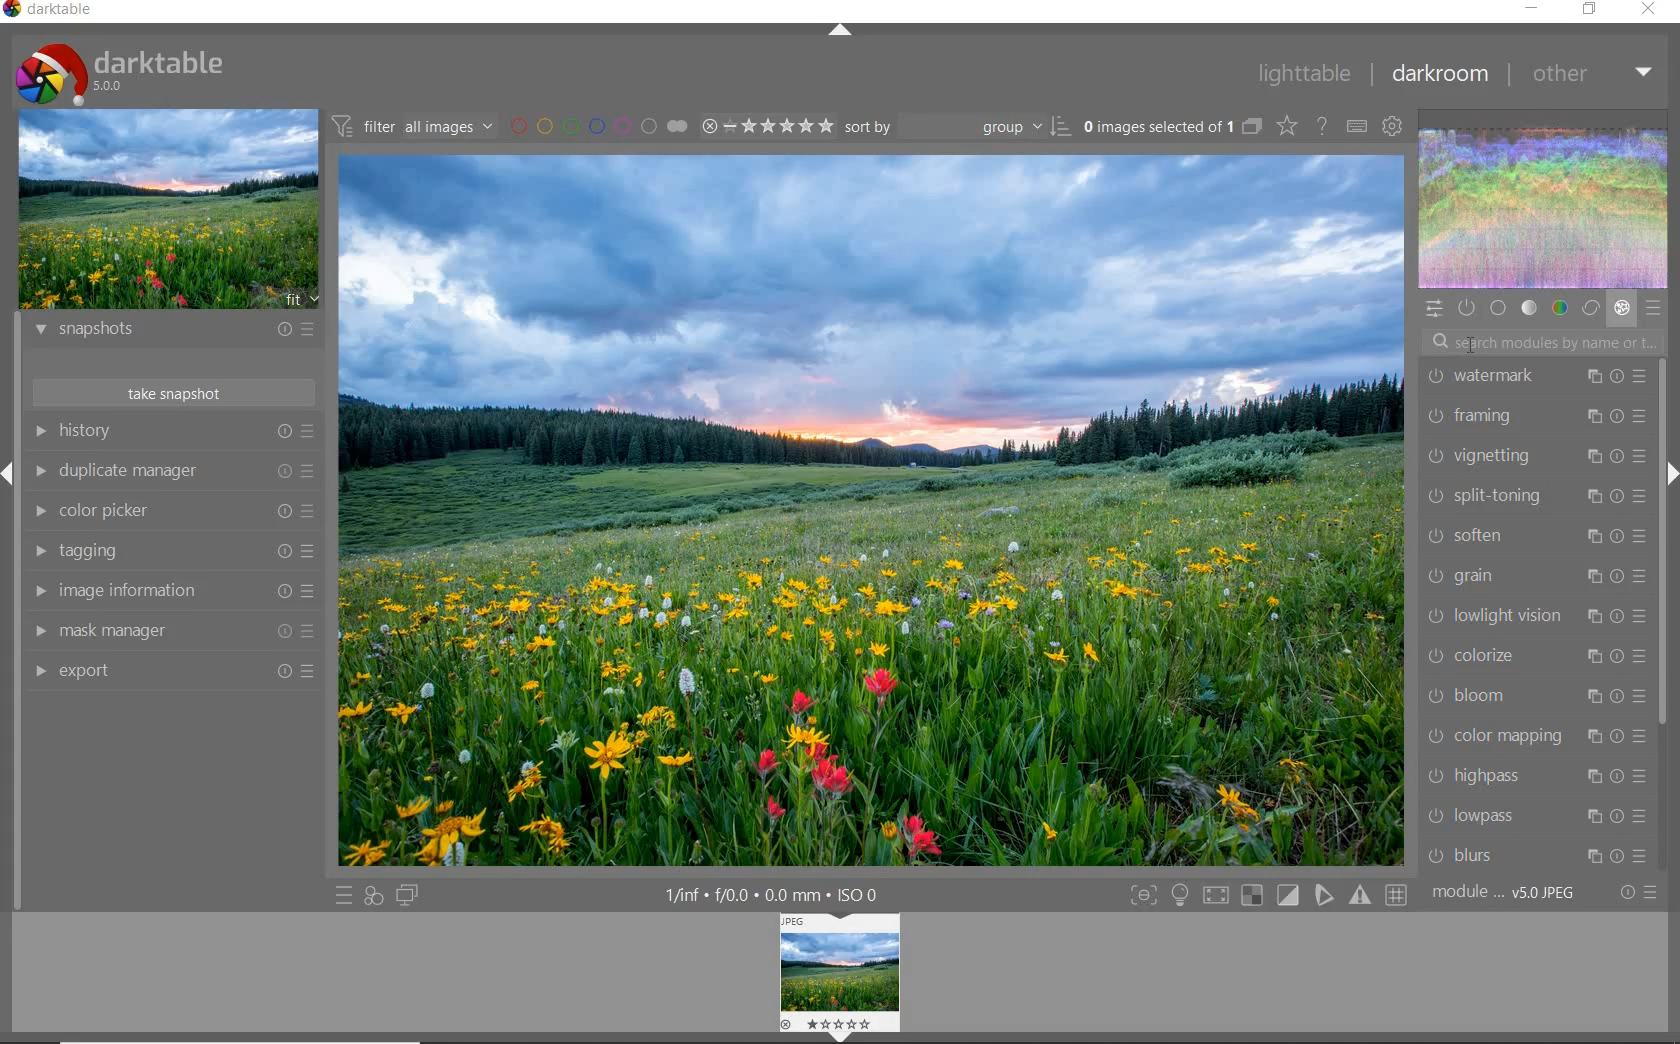 This screenshot has width=1680, height=1044. Describe the element at coordinates (1531, 9) in the screenshot. I see `minimize` at that location.